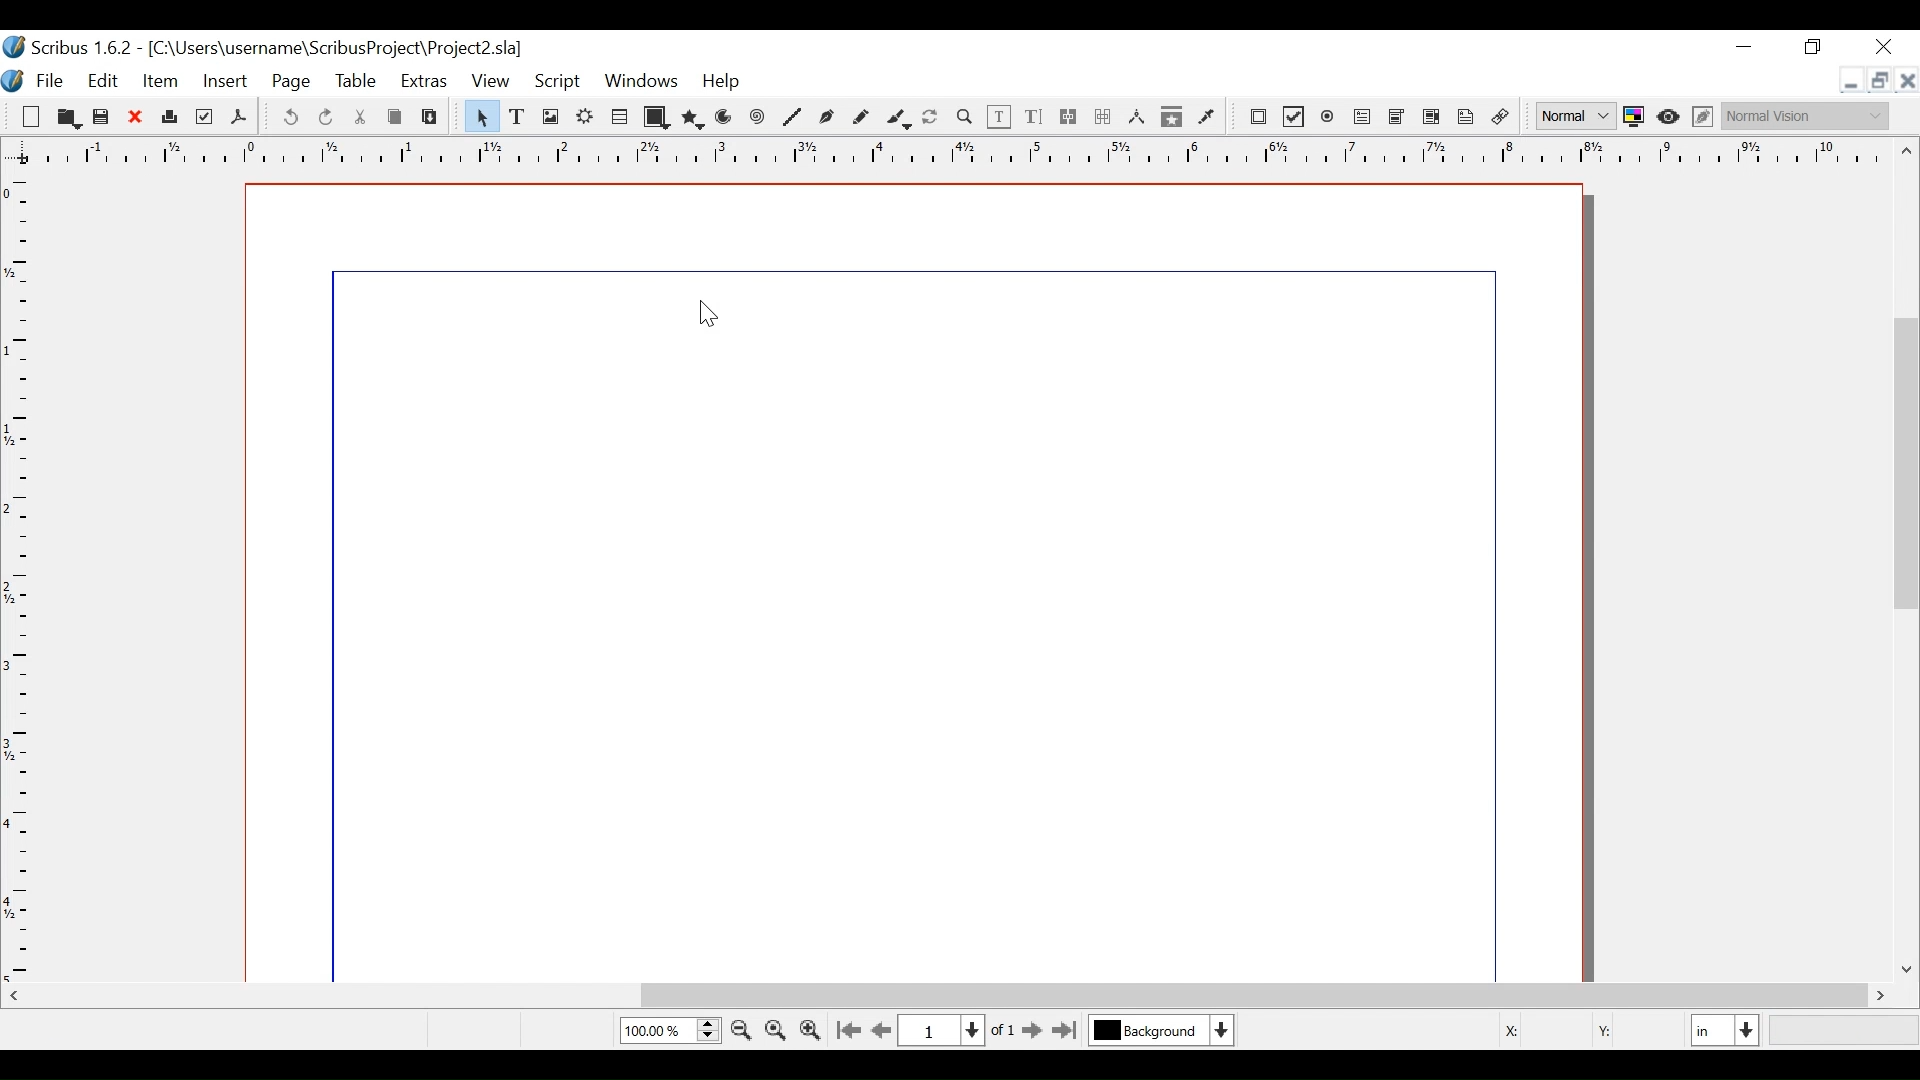  What do you see at coordinates (137, 117) in the screenshot?
I see `Close` at bounding box center [137, 117].